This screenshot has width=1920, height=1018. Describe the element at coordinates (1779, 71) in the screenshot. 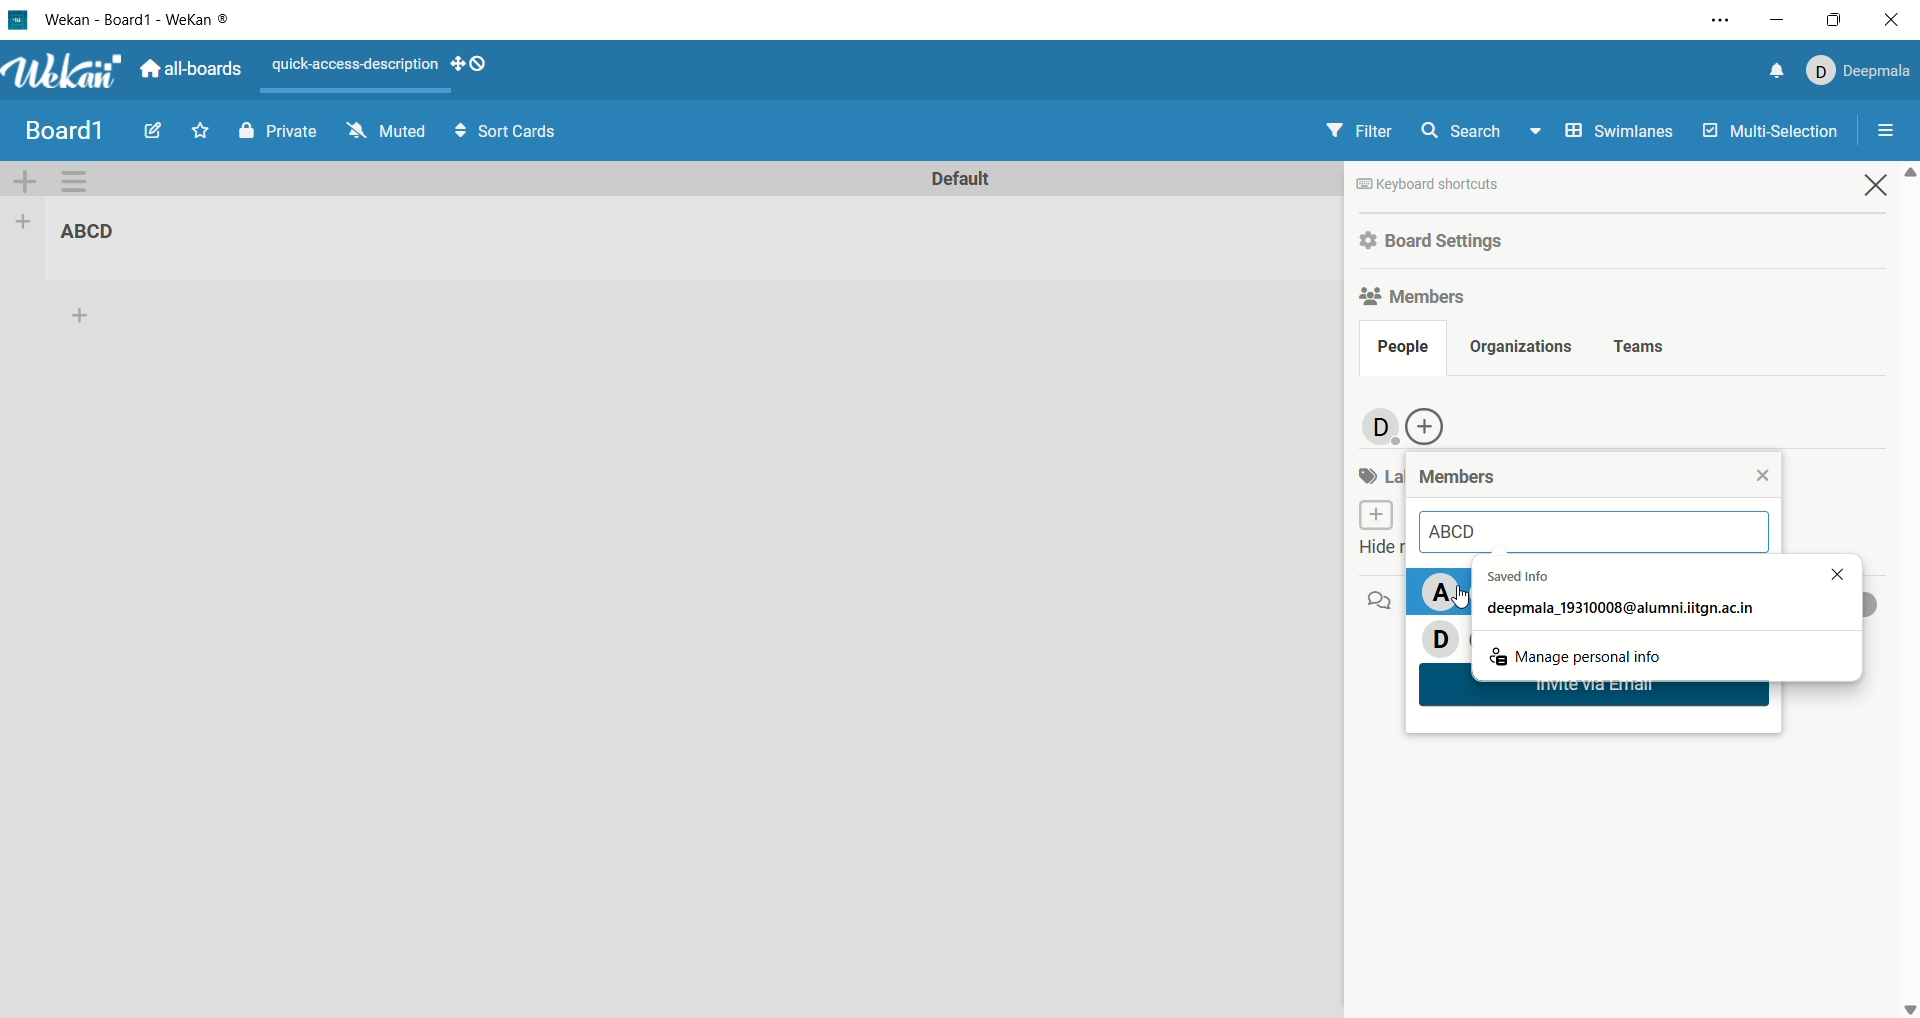

I see `notification` at that location.